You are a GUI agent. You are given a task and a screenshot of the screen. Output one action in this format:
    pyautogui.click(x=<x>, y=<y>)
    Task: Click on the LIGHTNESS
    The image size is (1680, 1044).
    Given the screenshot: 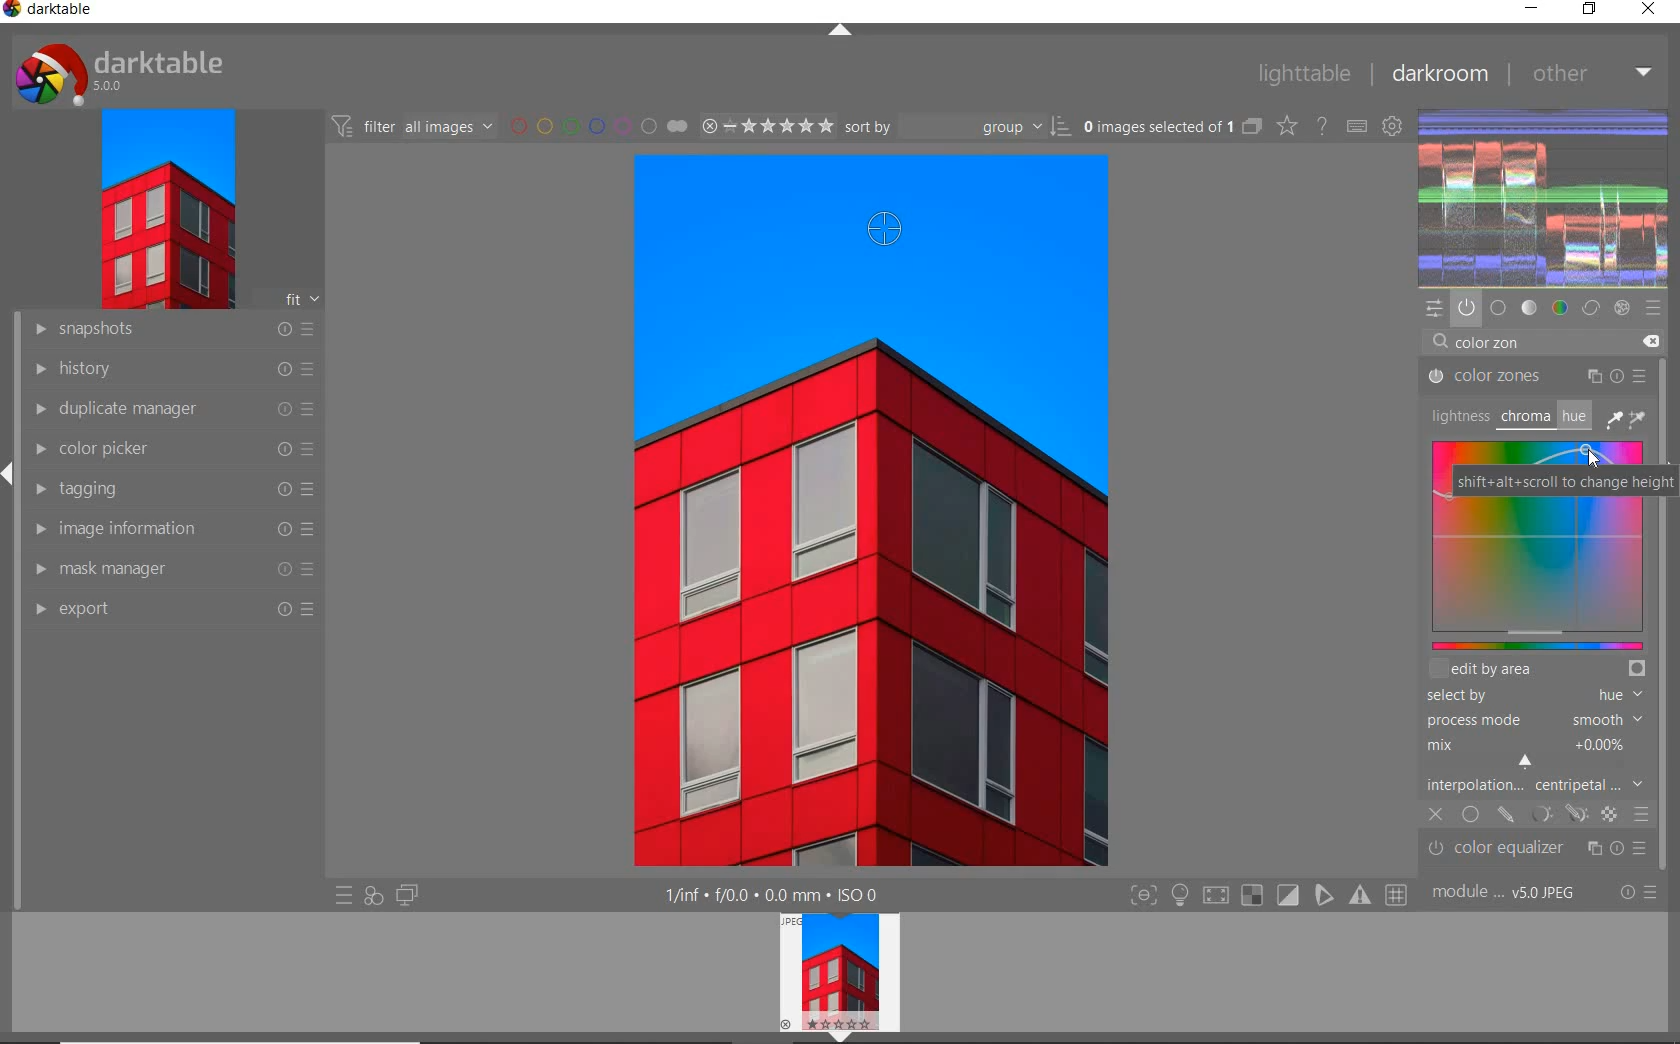 What is the action you would take?
    pyautogui.click(x=1457, y=415)
    